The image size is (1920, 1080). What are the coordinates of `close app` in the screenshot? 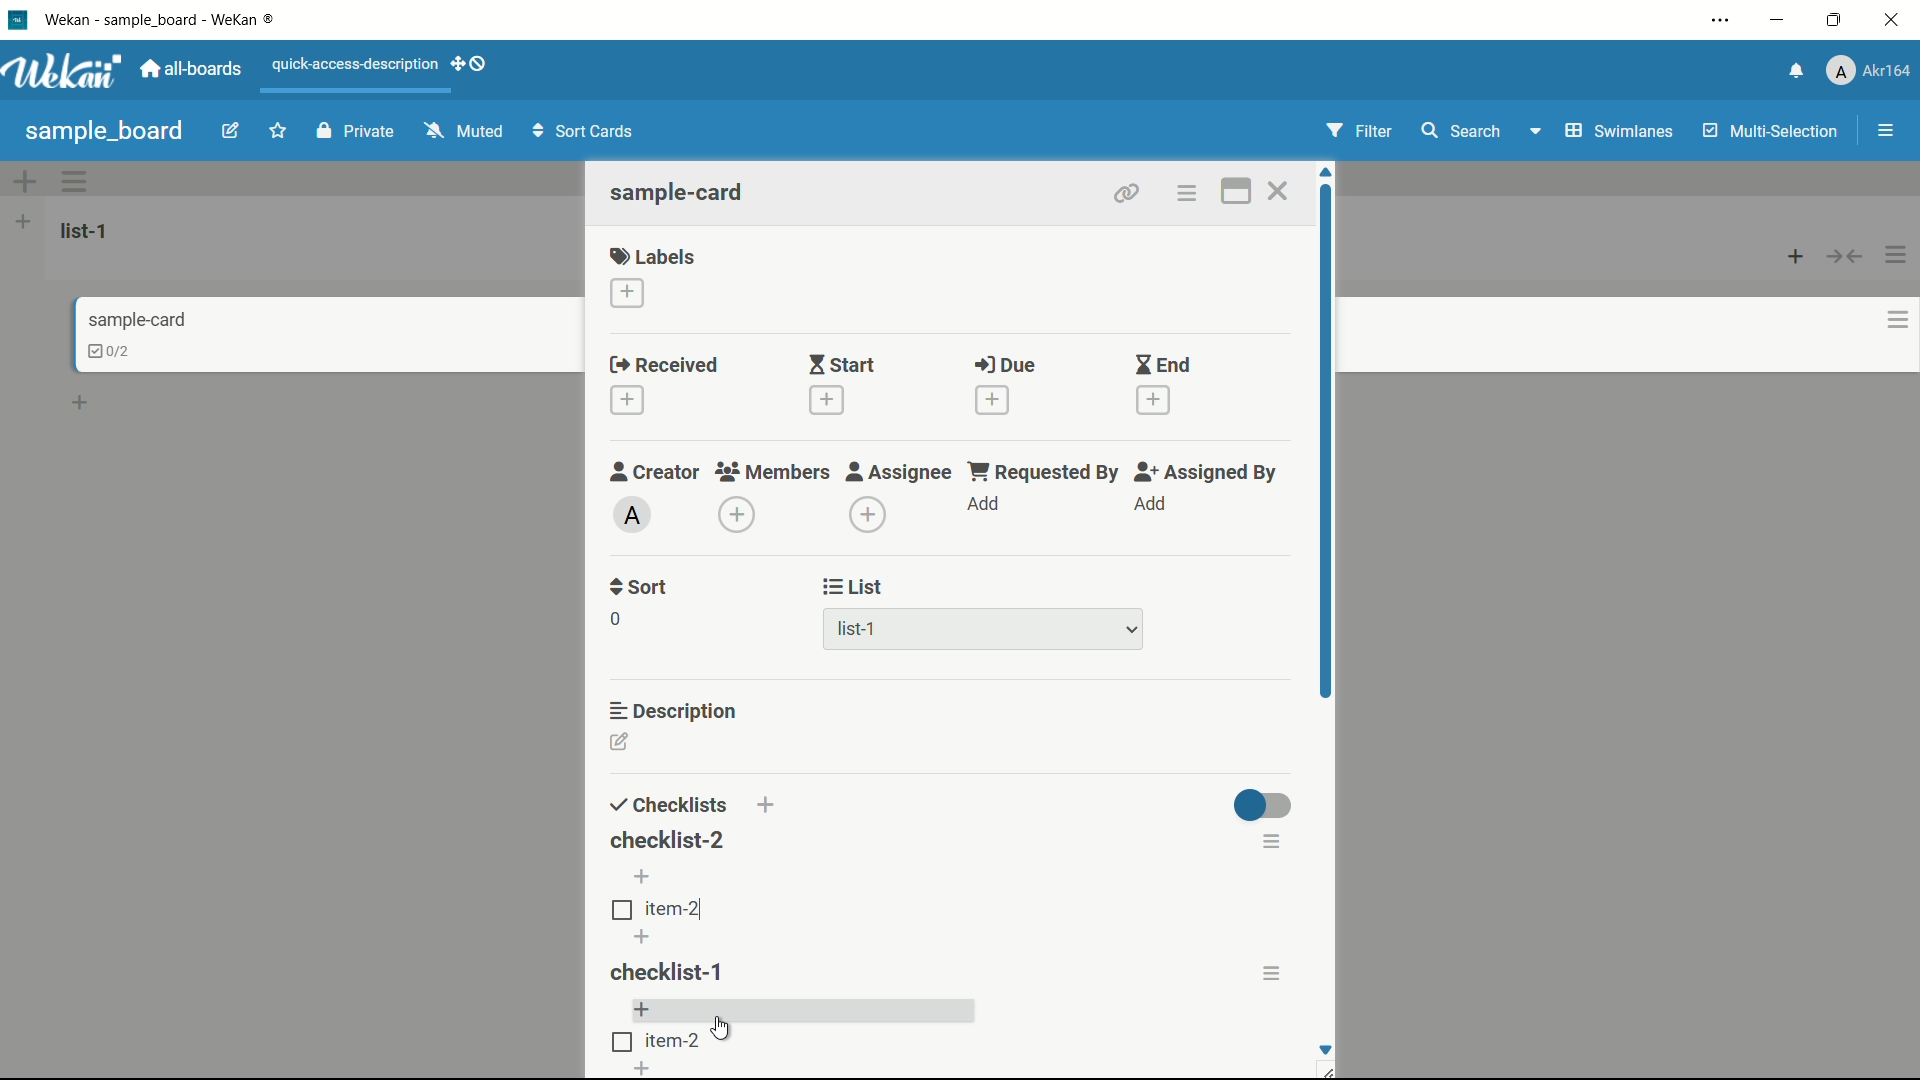 It's located at (1896, 20).